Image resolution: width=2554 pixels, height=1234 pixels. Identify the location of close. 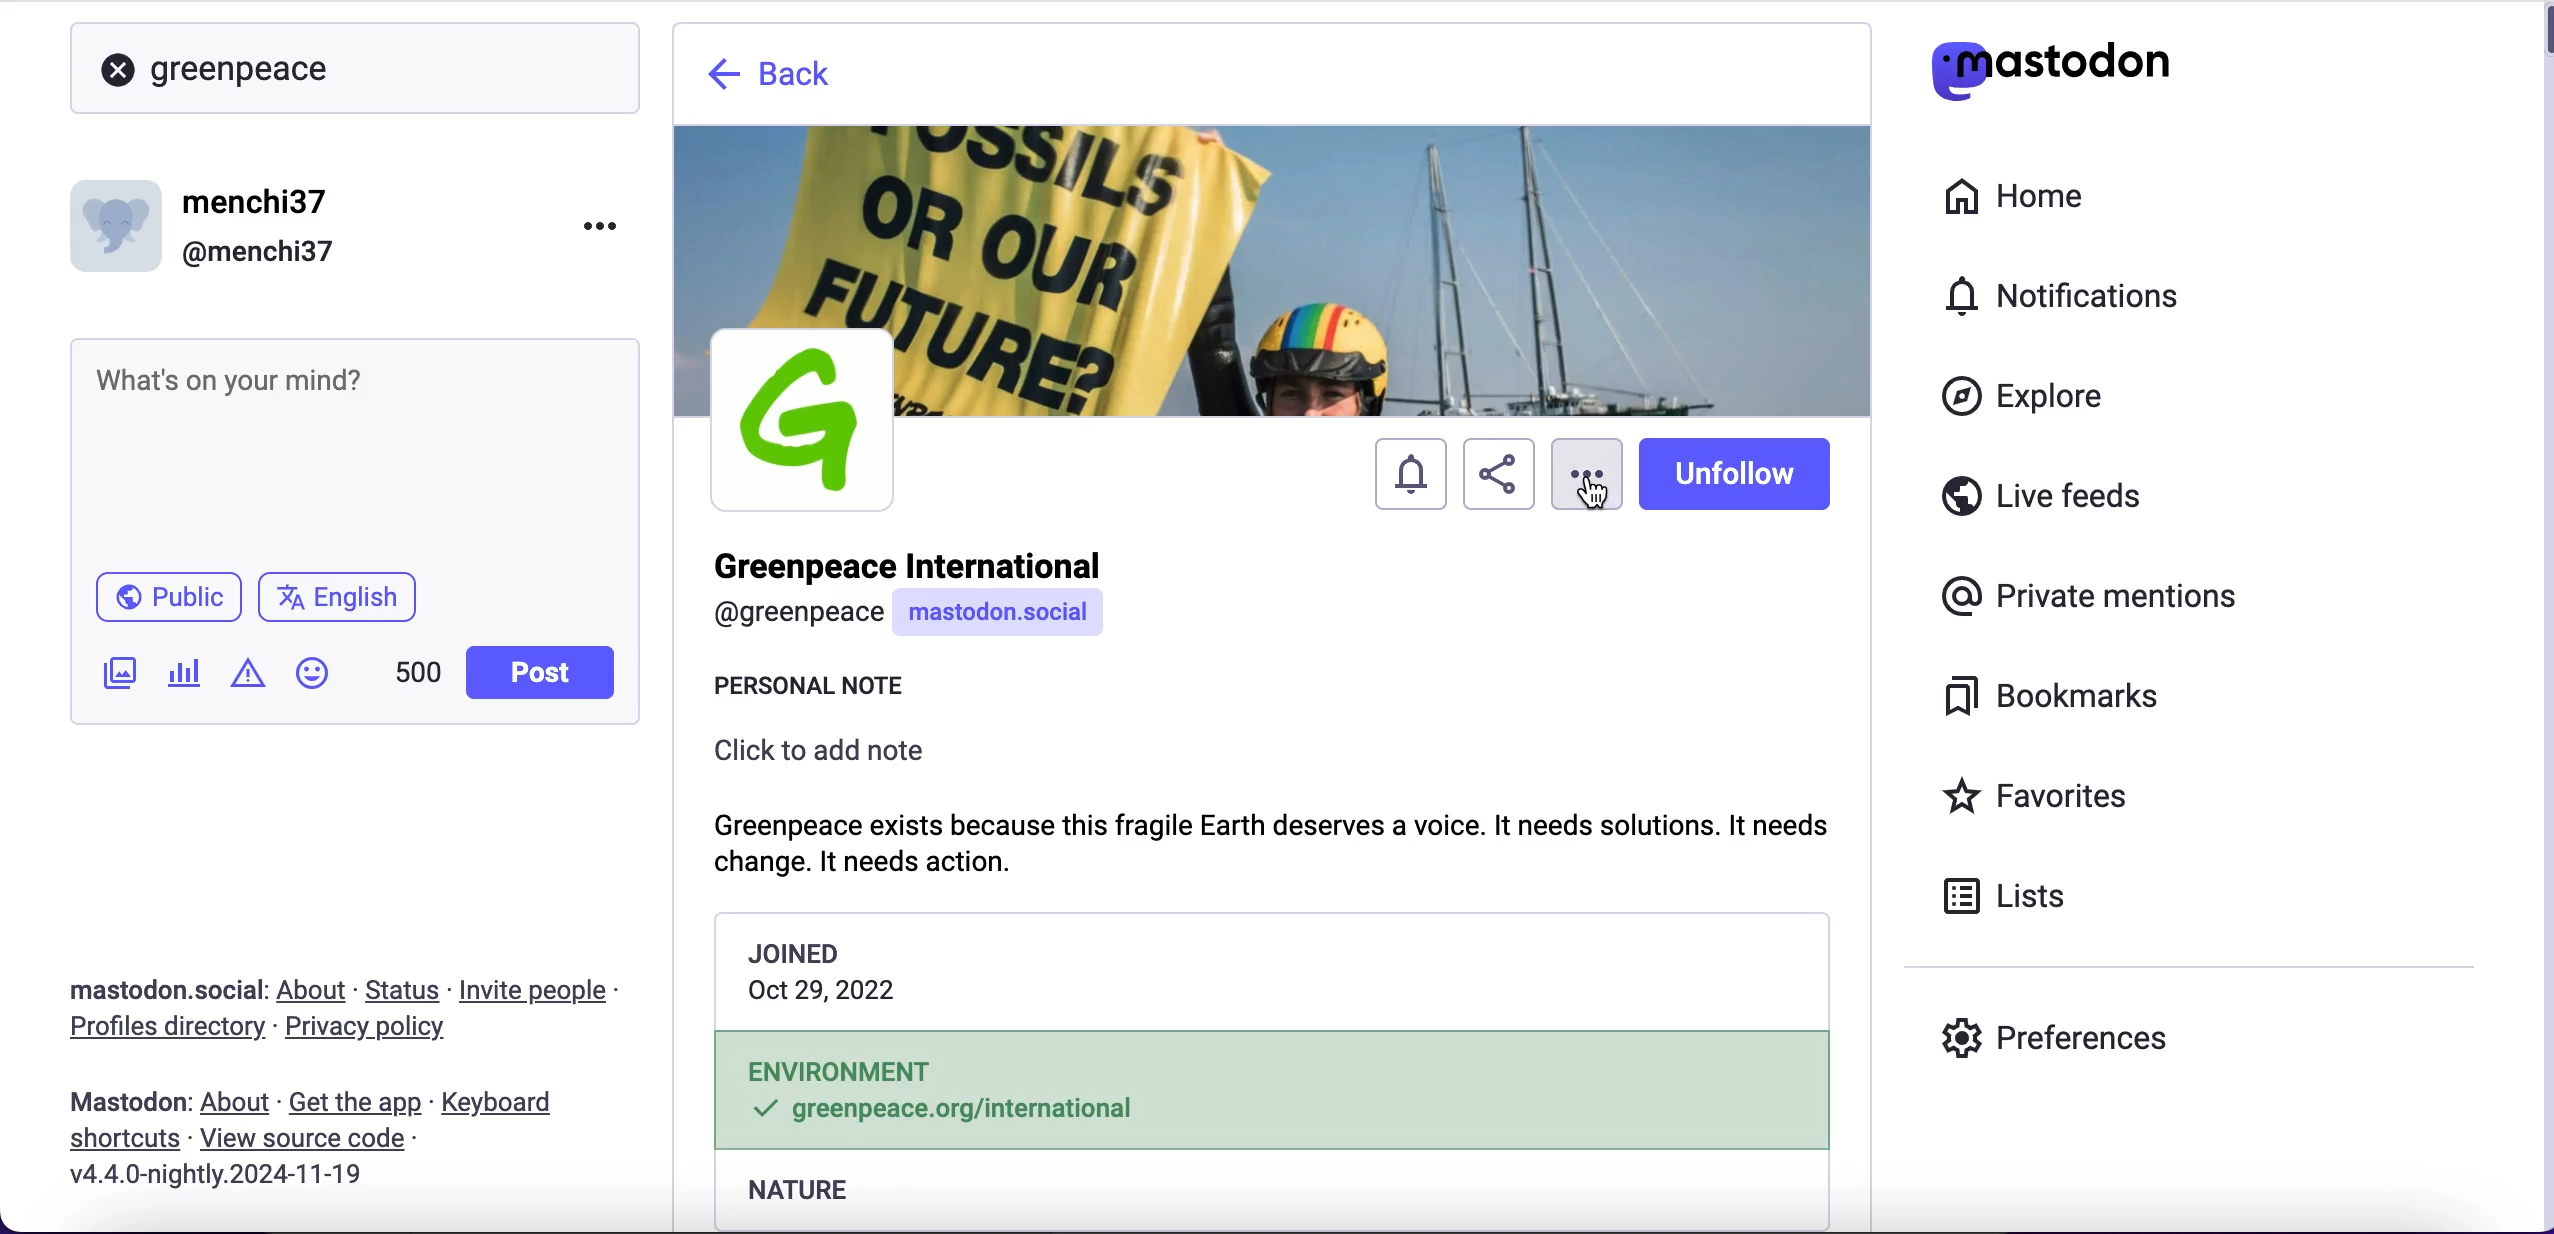
(118, 71).